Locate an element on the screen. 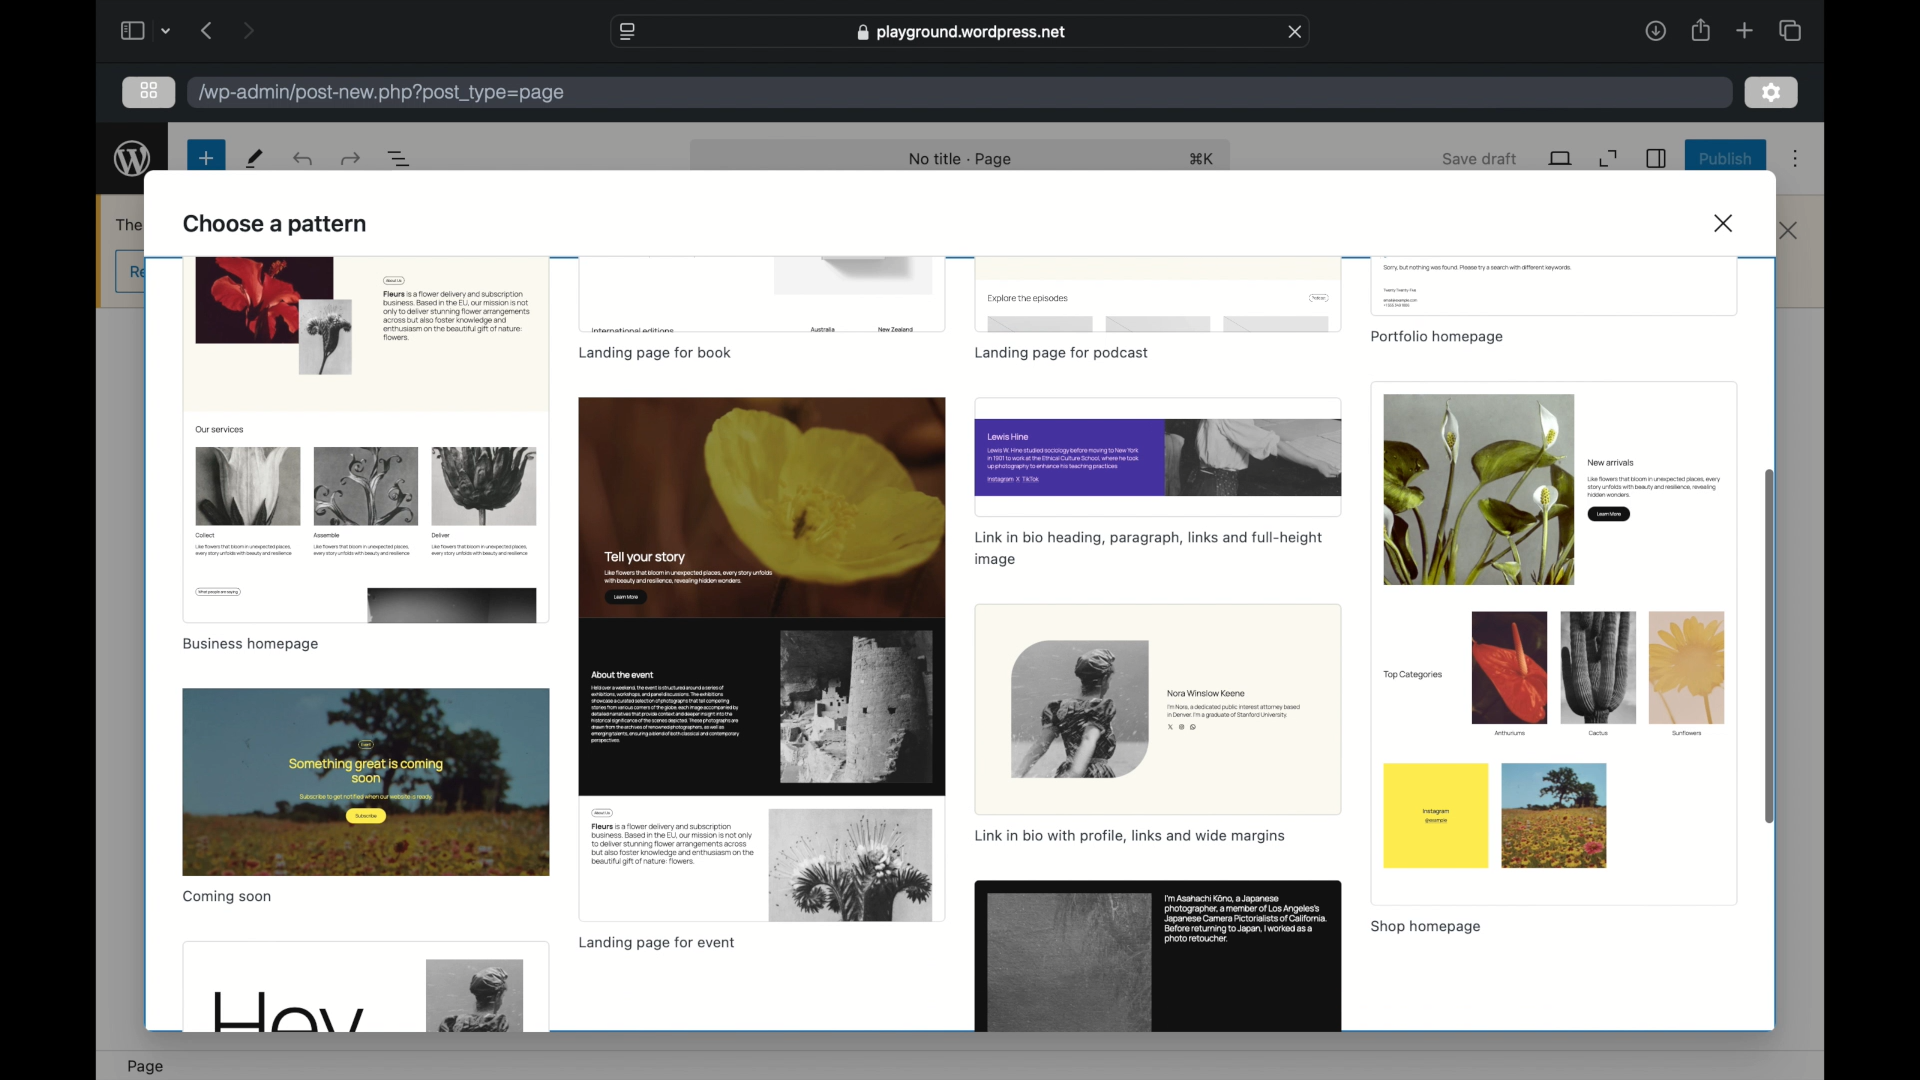 This screenshot has height=1080, width=1920. sidebar is located at coordinates (1657, 158).